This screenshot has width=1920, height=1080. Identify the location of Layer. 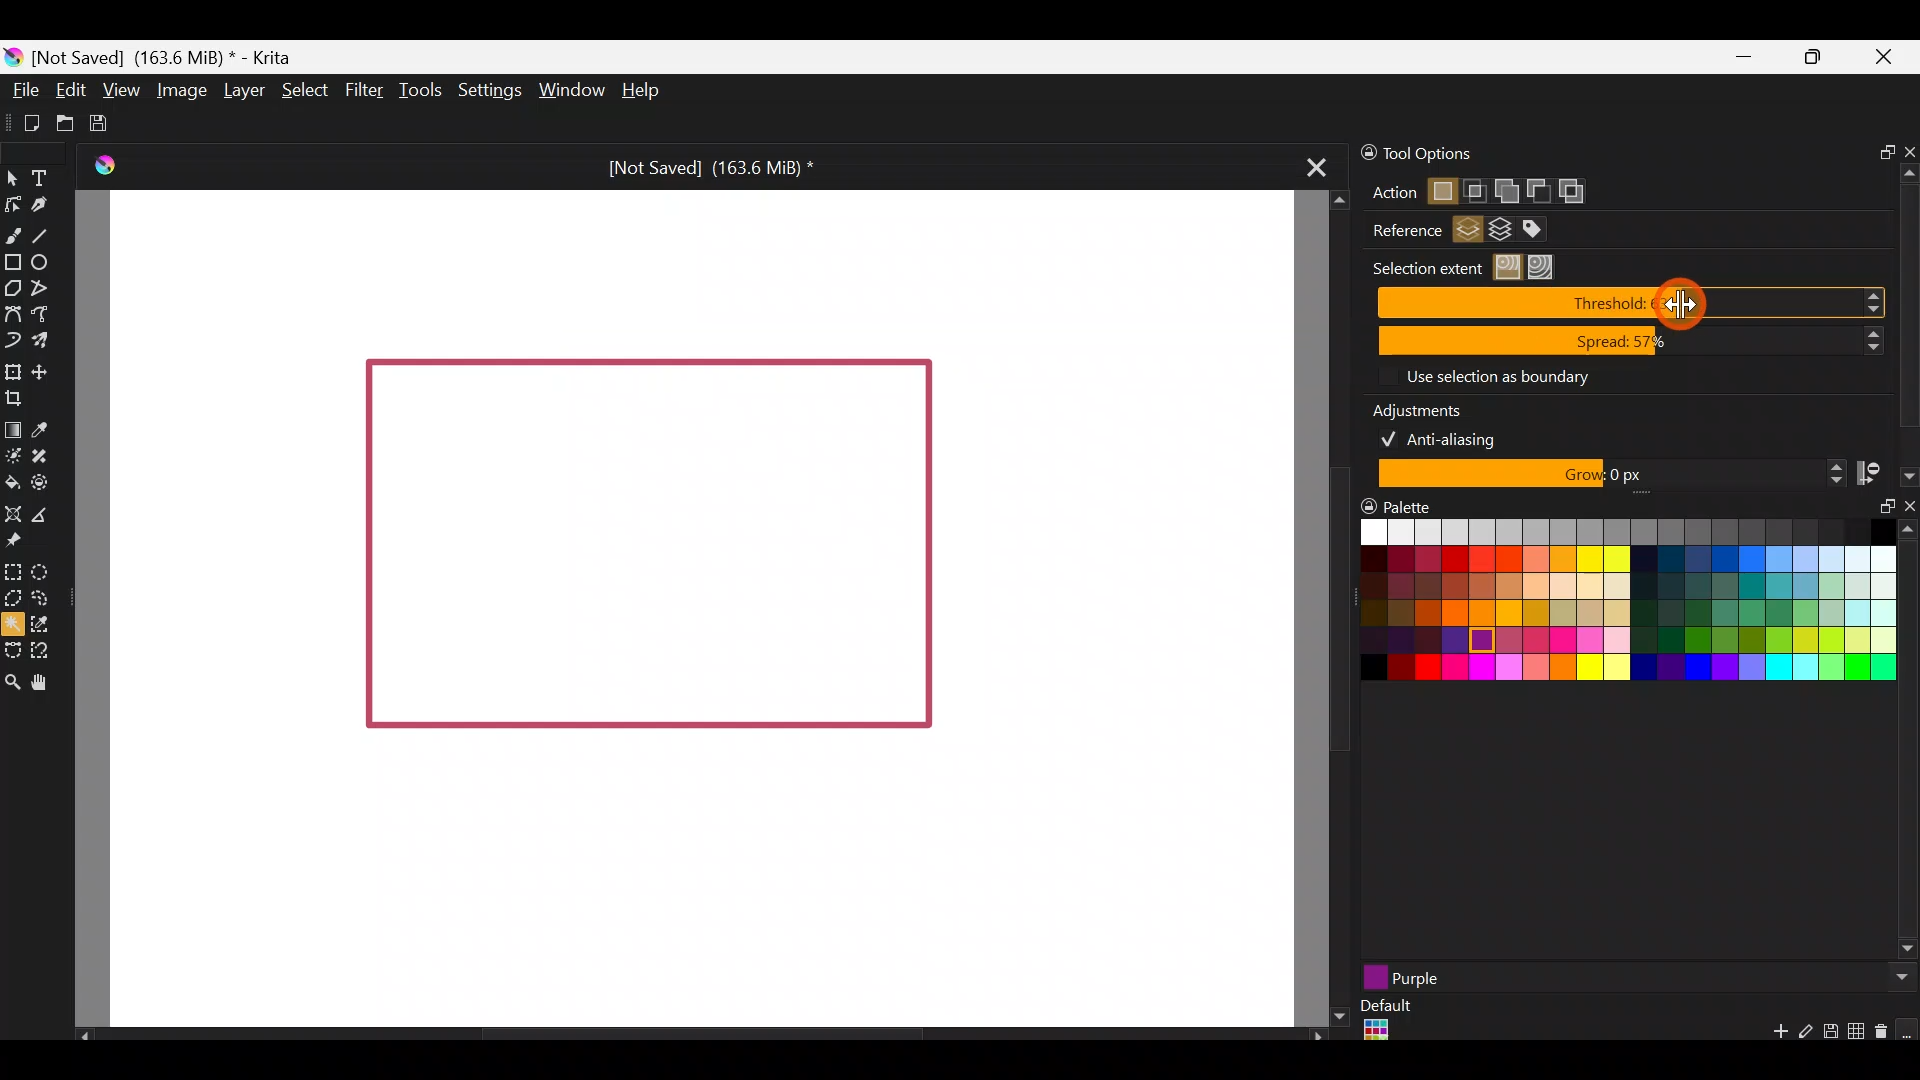
(244, 89).